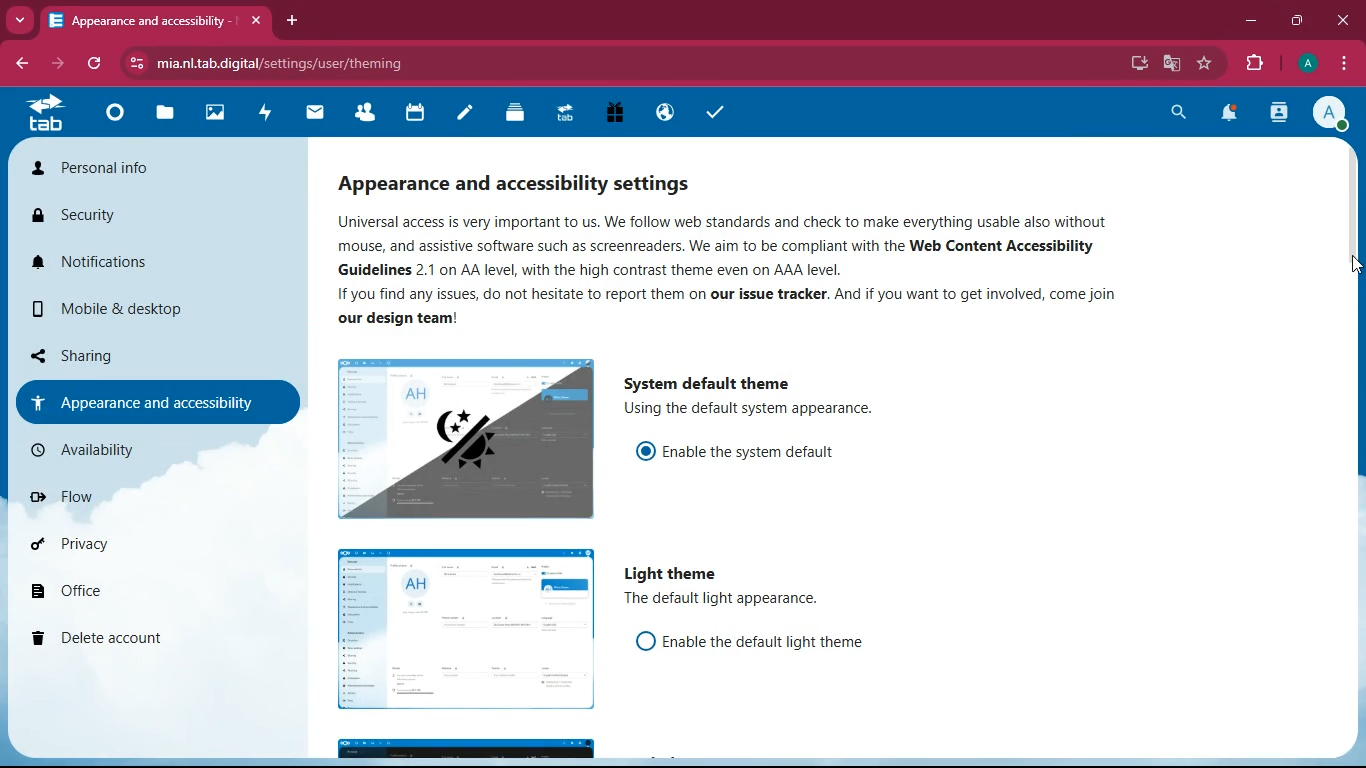 This screenshot has height=768, width=1366. Describe the element at coordinates (1343, 65) in the screenshot. I see `menu` at that location.